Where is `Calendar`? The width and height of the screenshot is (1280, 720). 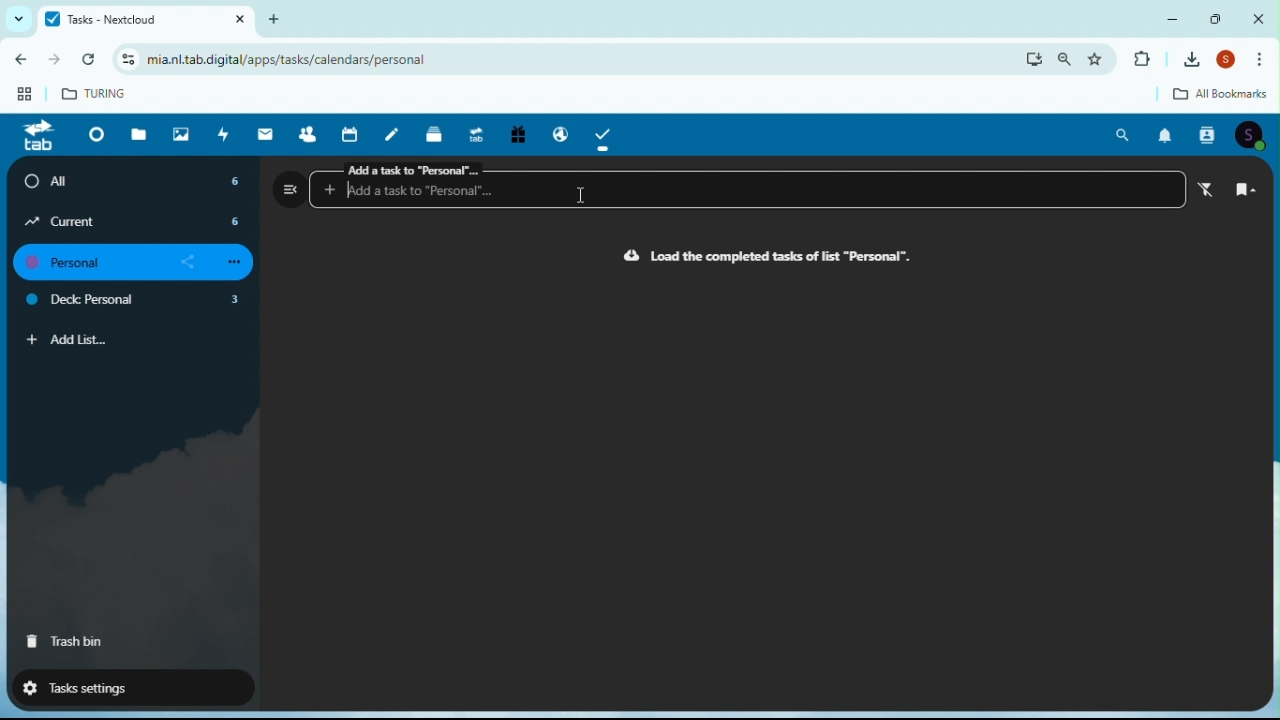 Calendar is located at coordinates (353, 134).